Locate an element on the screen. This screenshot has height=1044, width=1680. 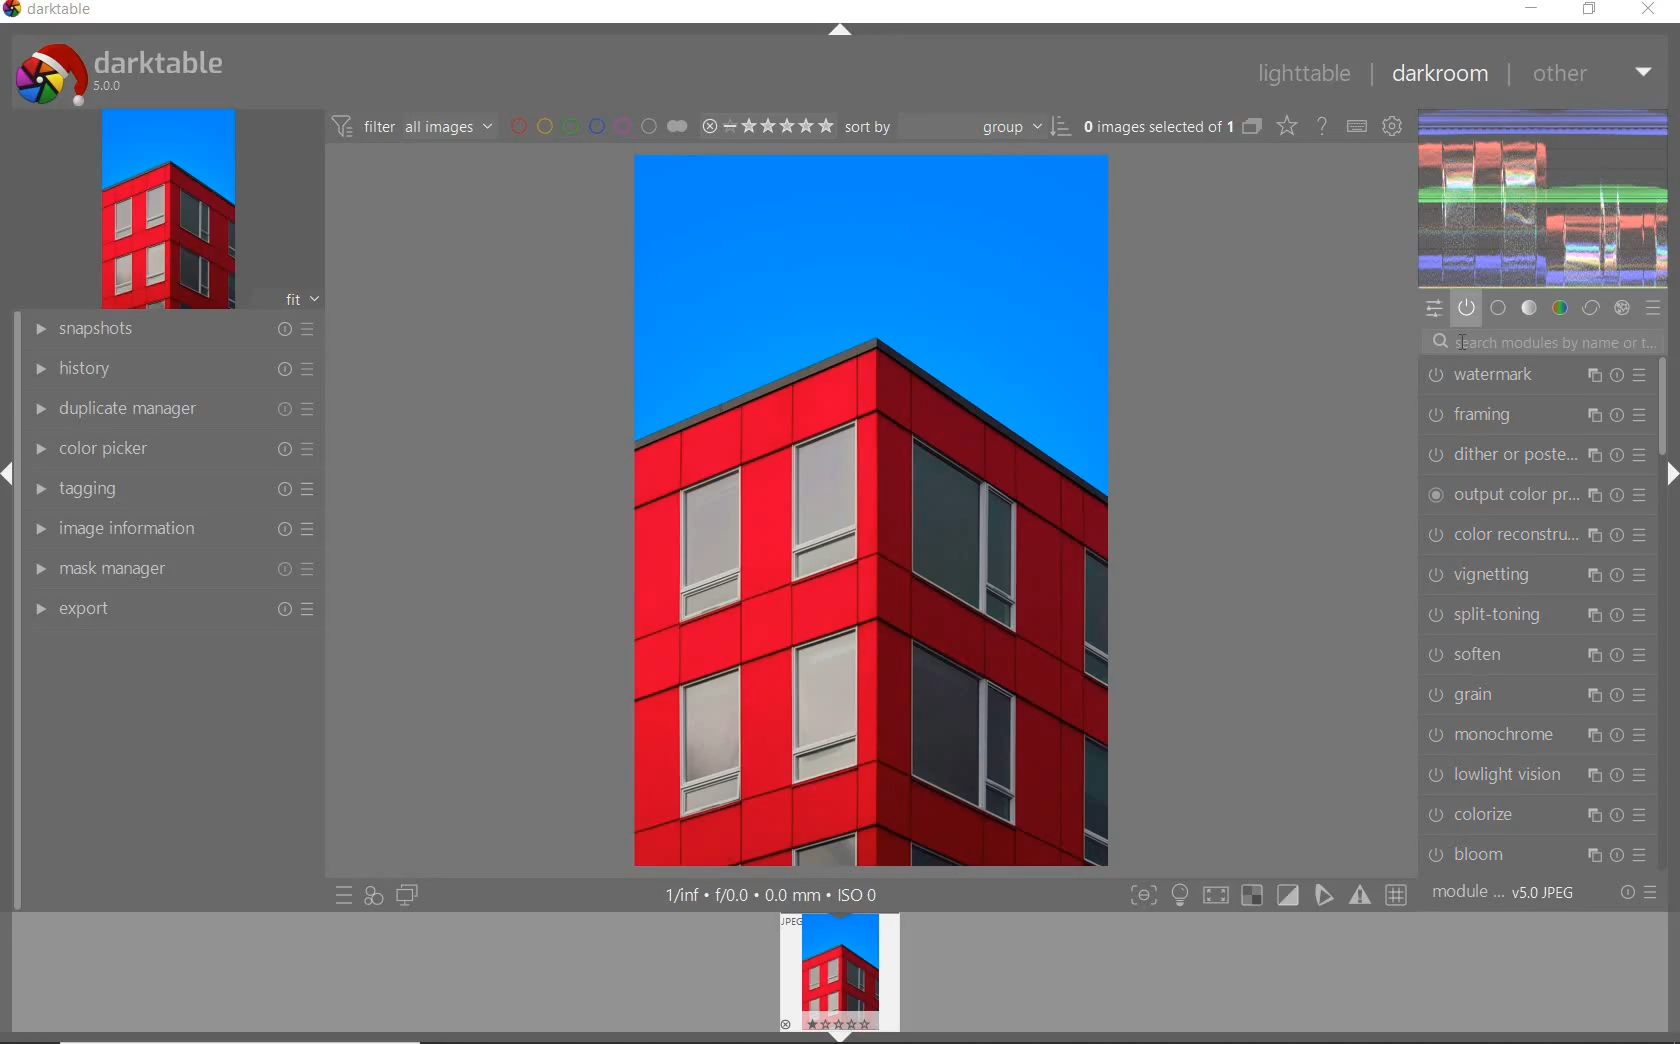
soften is located at coordinates (1538, 652).